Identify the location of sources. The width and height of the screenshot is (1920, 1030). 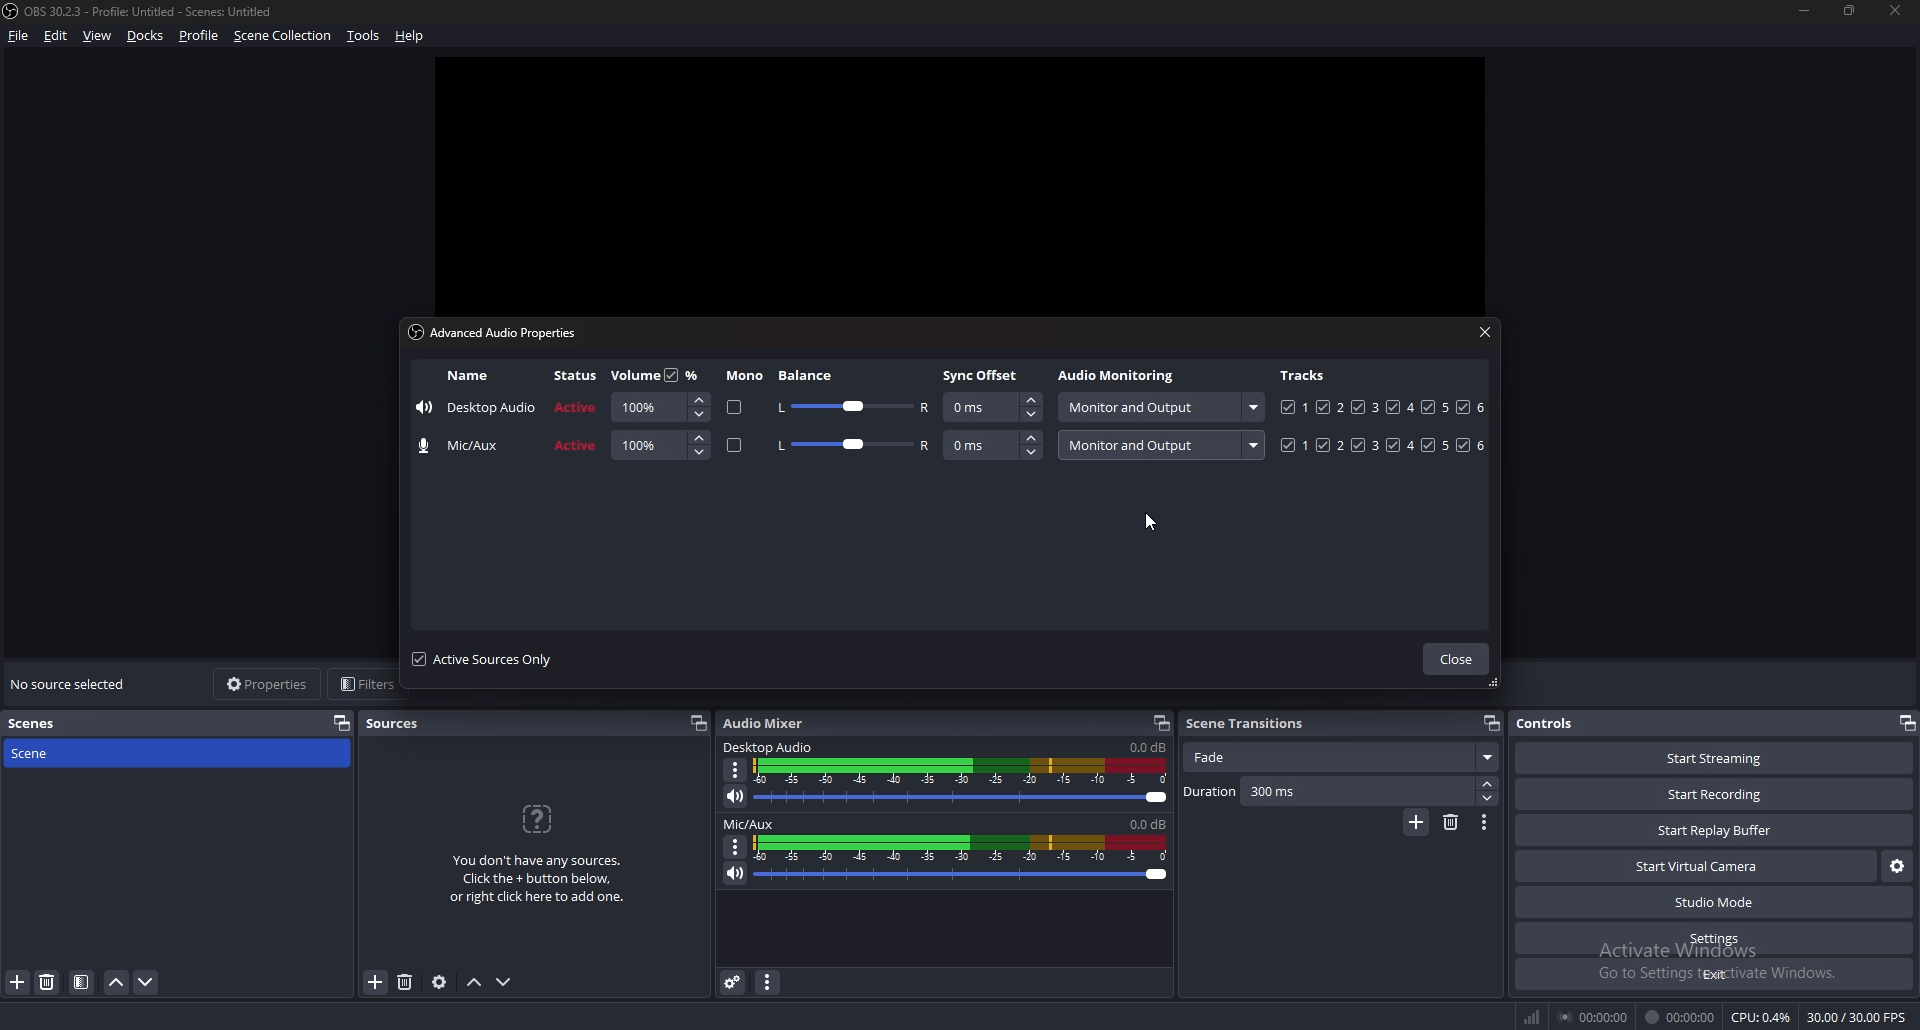
(396, 723).